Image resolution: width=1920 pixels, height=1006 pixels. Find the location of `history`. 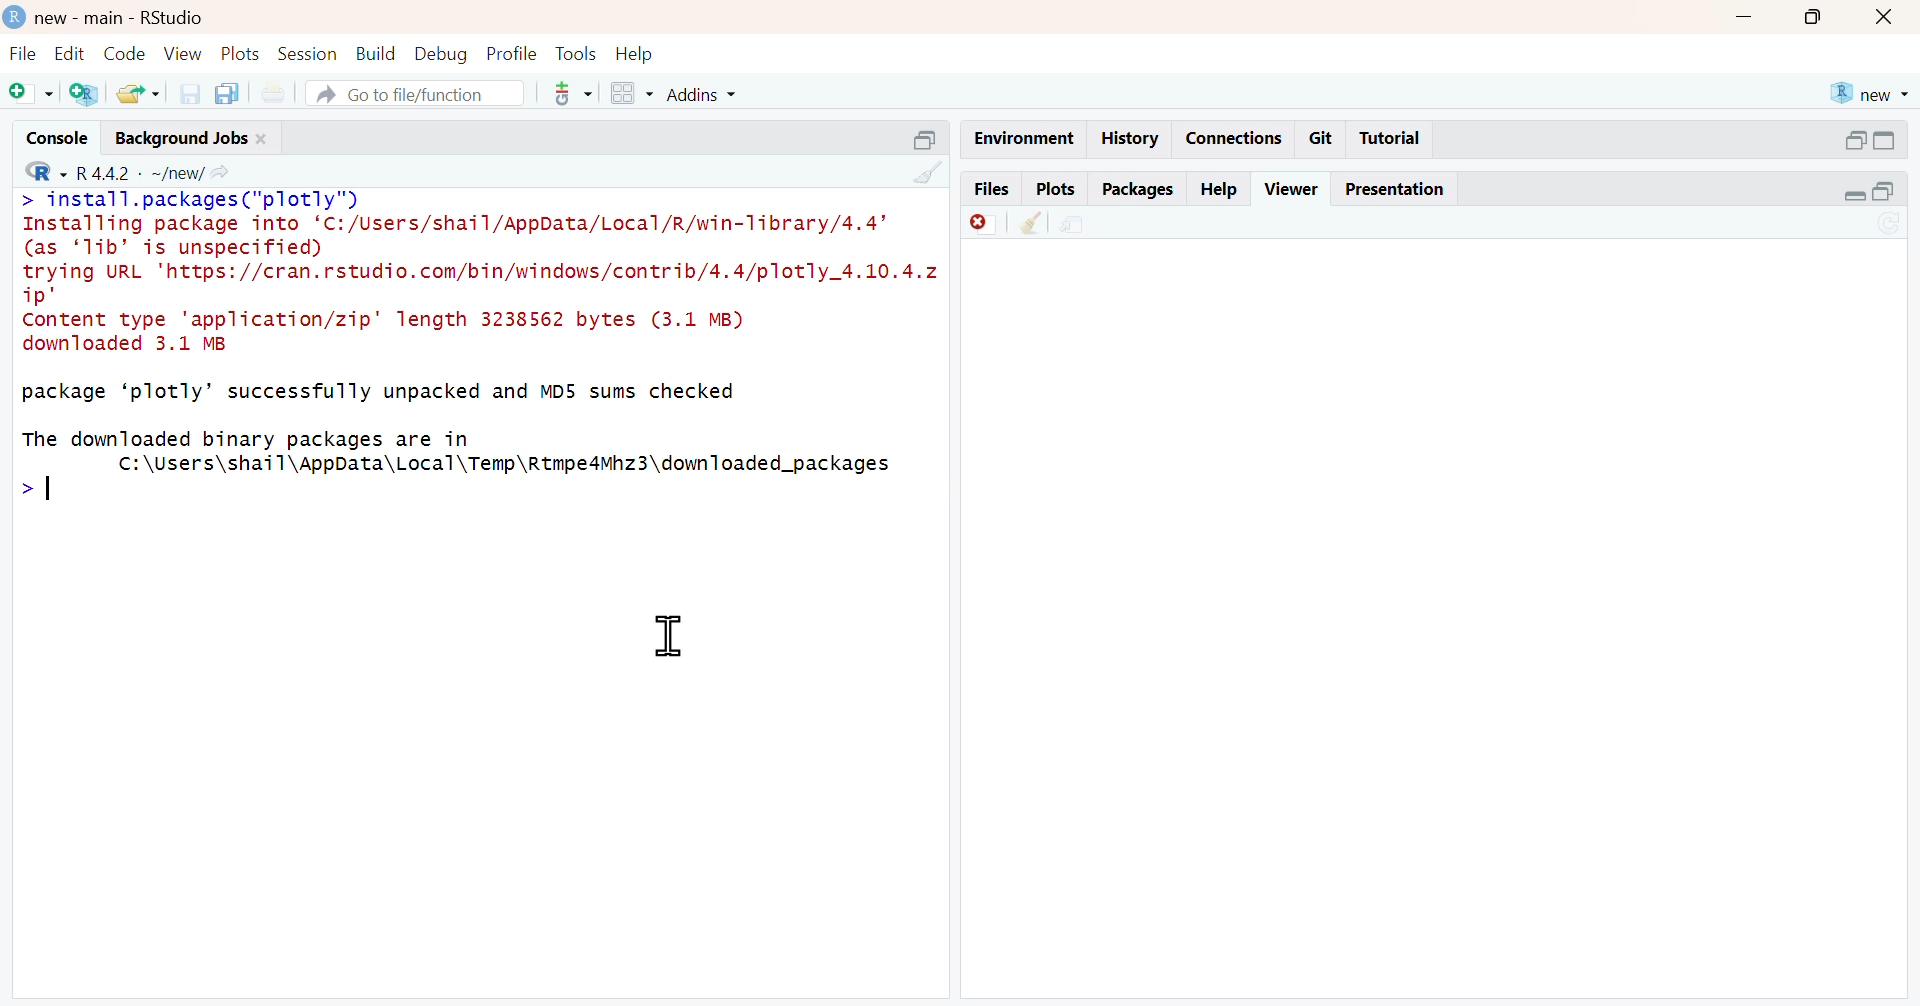

history is located at coordinates (1127, 139).